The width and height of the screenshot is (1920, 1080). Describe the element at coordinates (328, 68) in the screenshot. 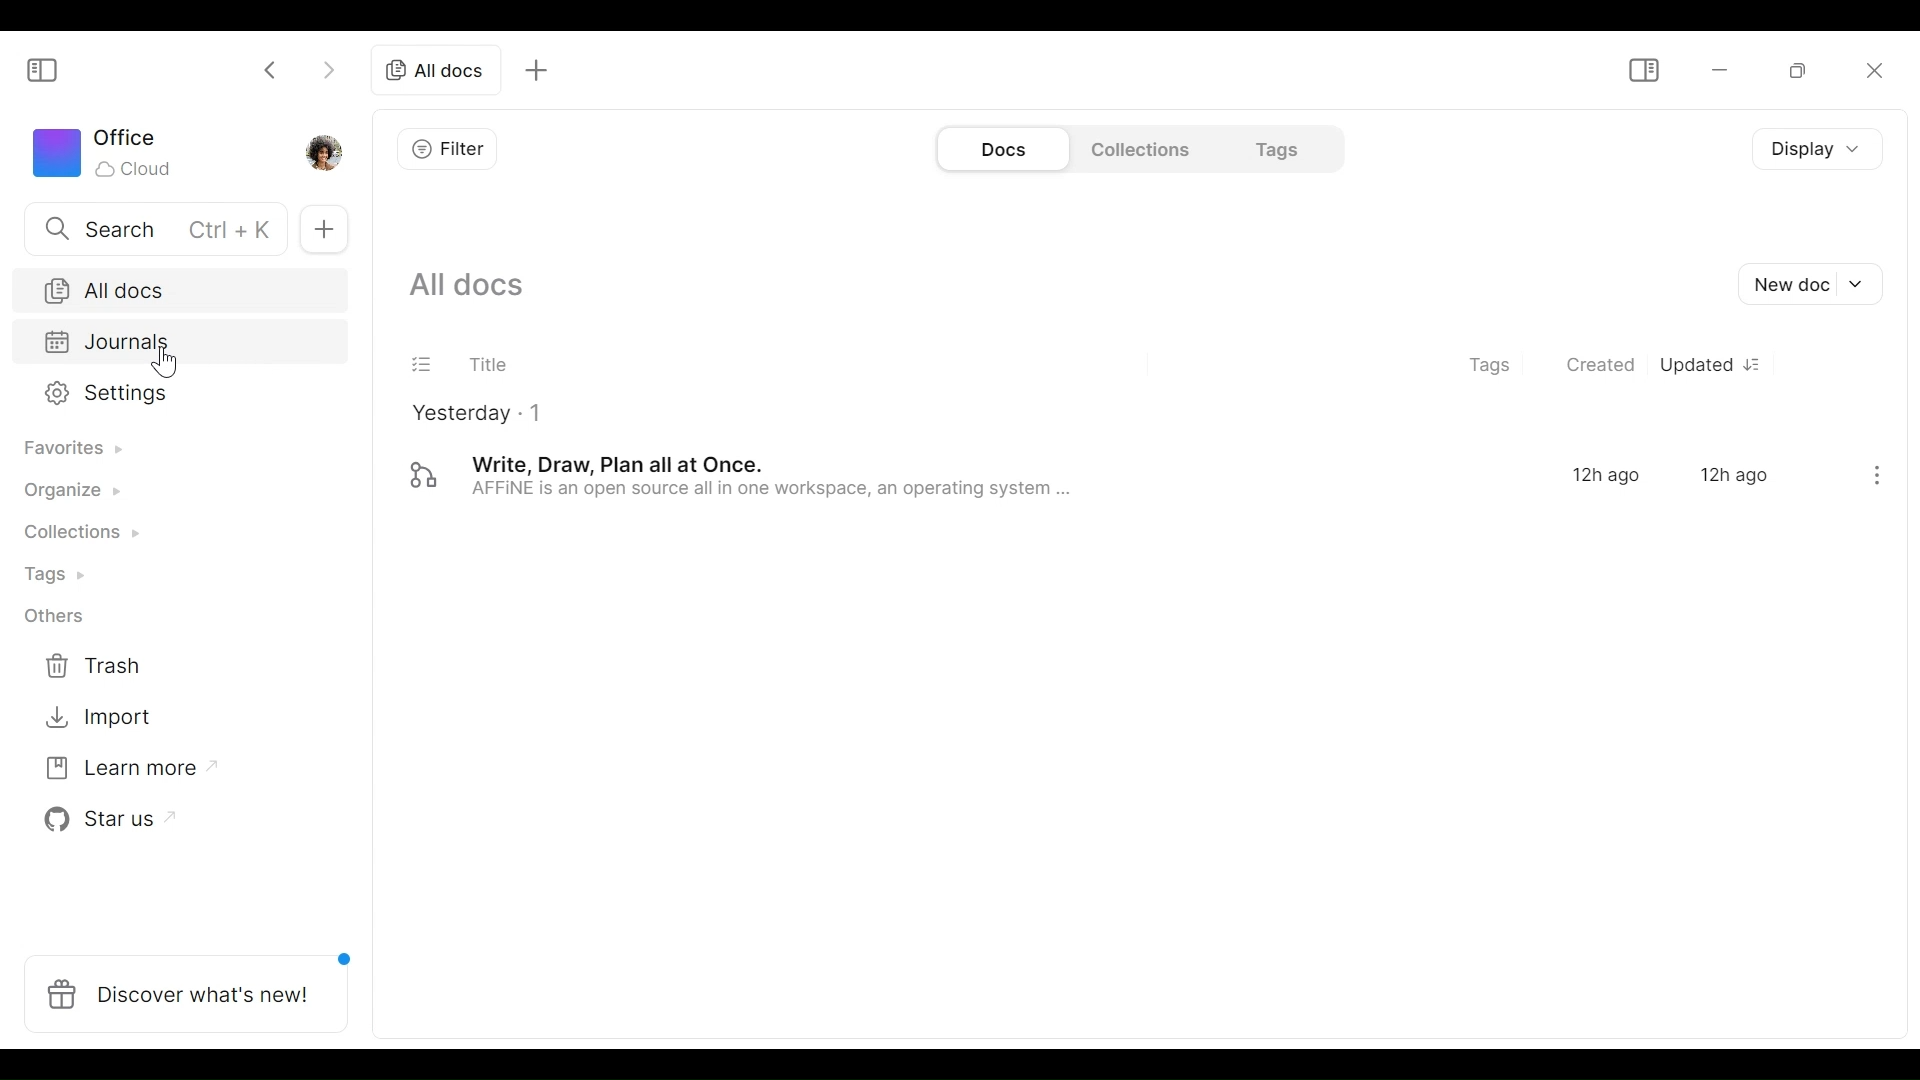

I see `Click to go forward` at that location.